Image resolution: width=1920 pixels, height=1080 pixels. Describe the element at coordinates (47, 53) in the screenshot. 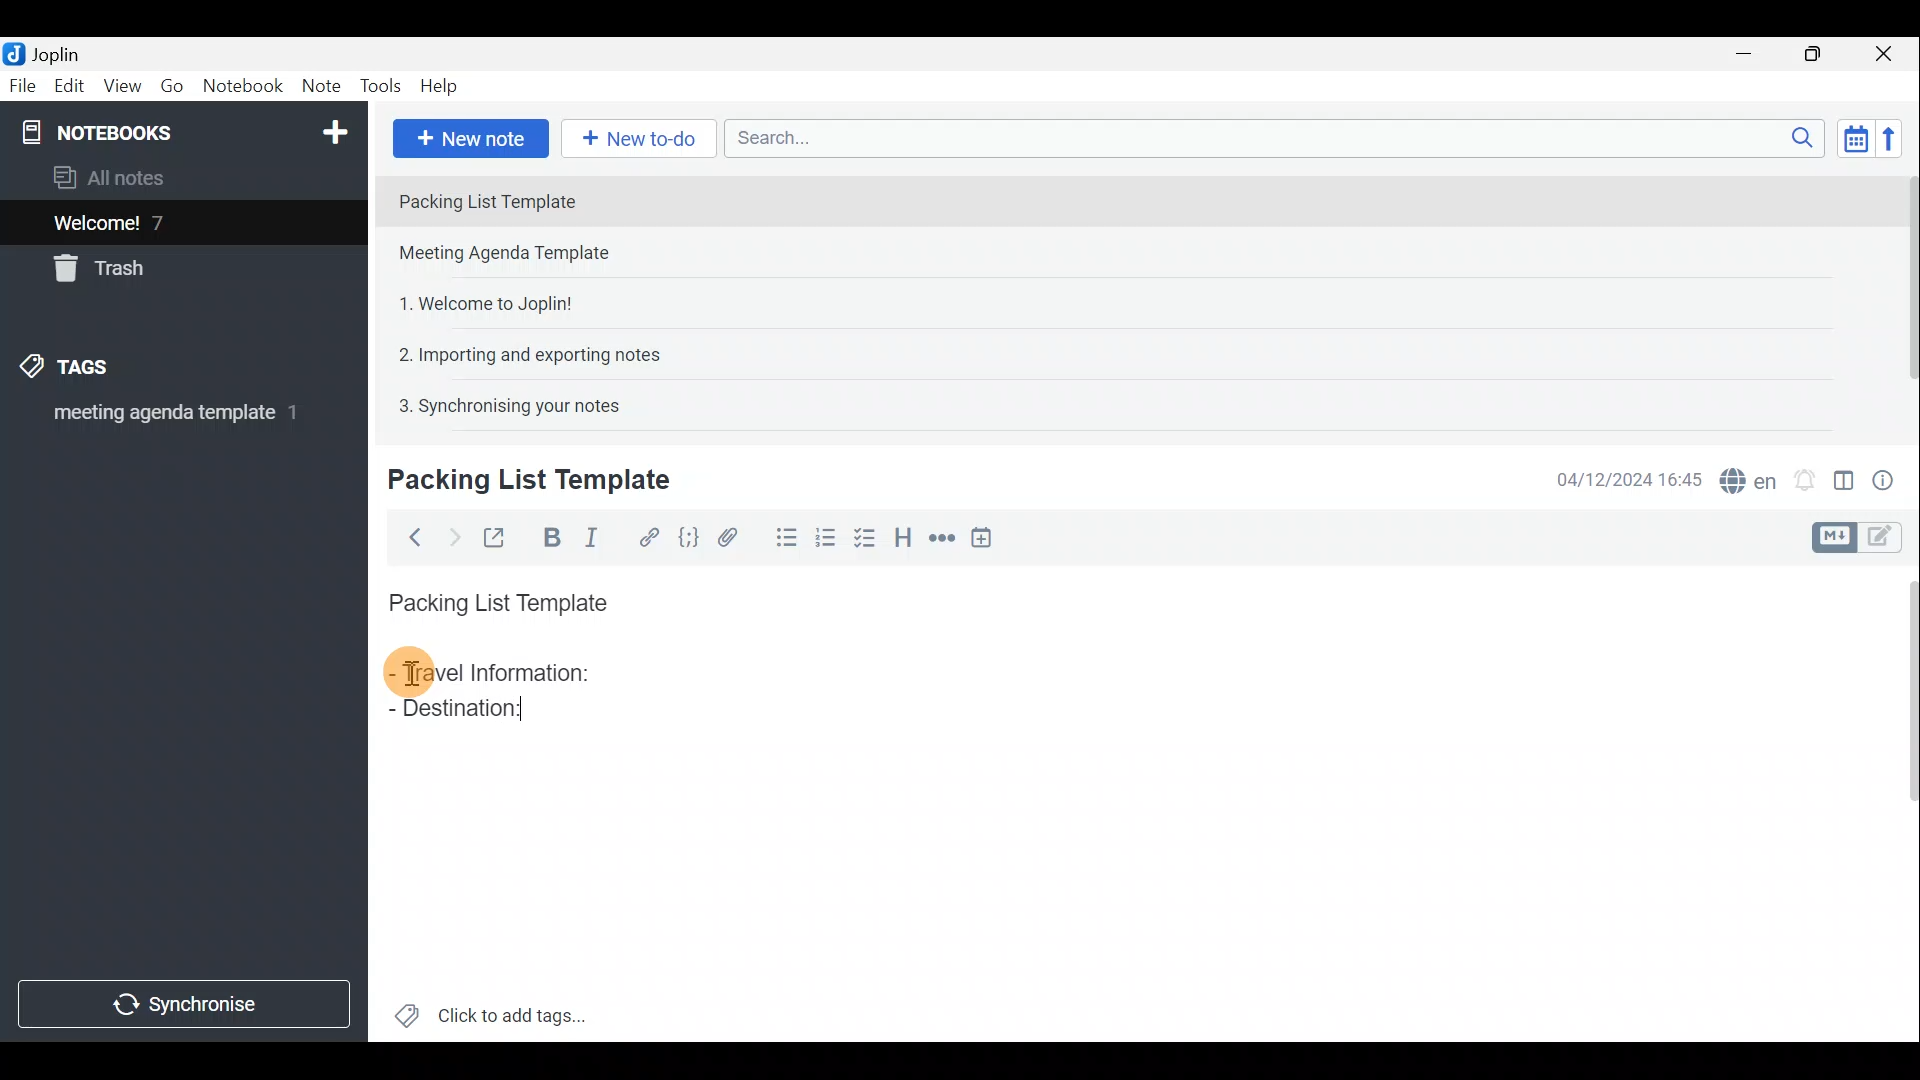

I see `Joplin` at that location.